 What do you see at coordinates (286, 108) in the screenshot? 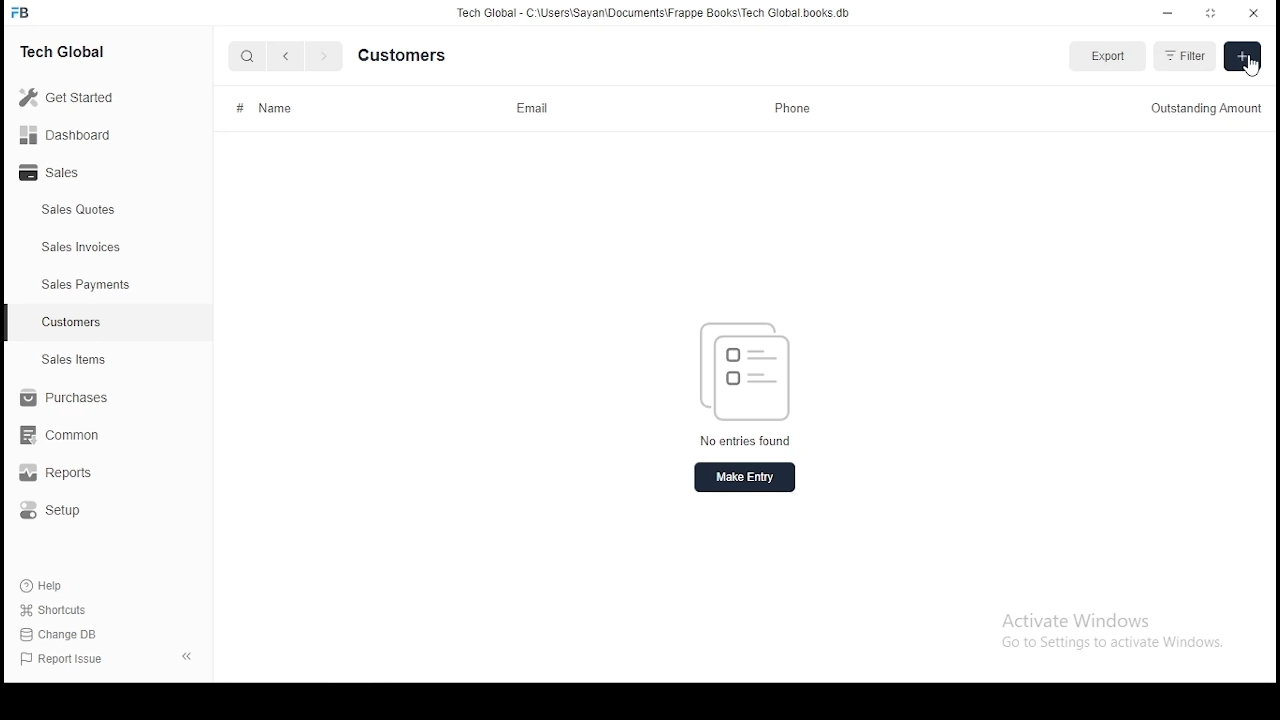
I see `invoice no` at bounding box center [286, 108].